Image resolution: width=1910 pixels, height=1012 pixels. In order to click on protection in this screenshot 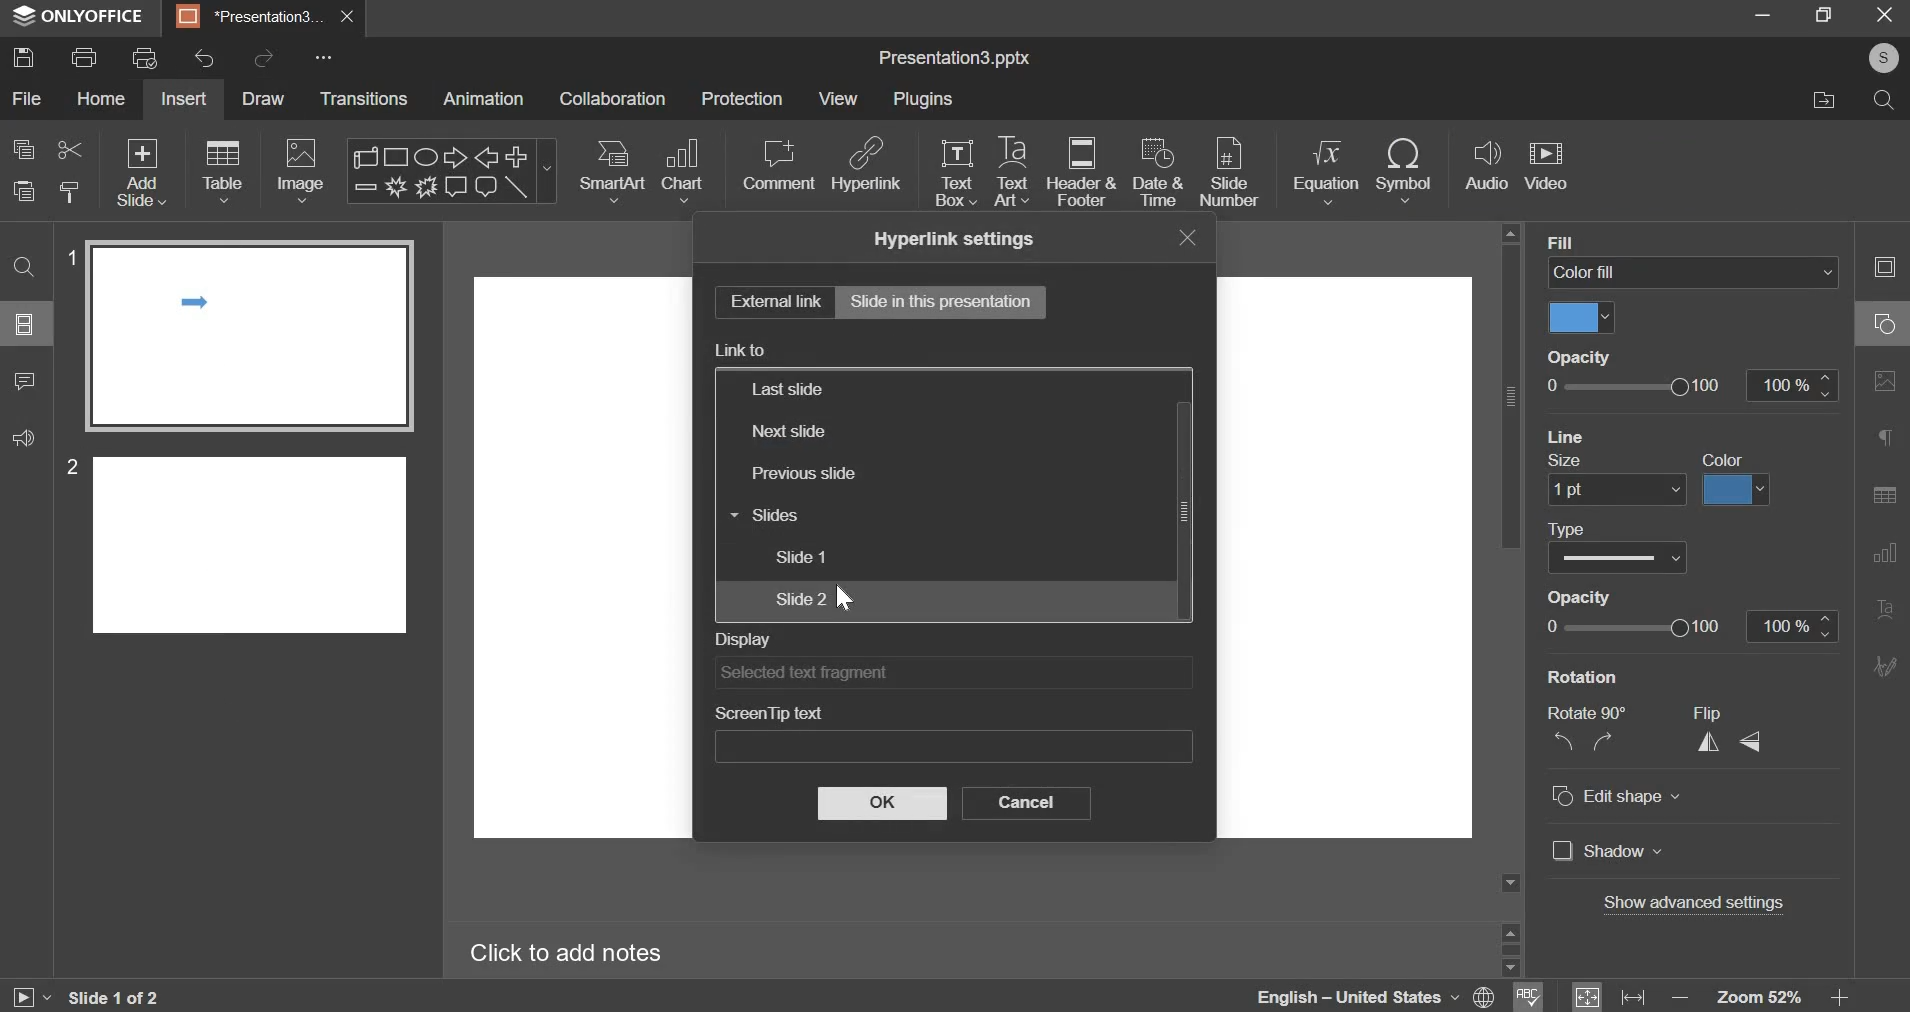, I will do `click(741, 98)`.